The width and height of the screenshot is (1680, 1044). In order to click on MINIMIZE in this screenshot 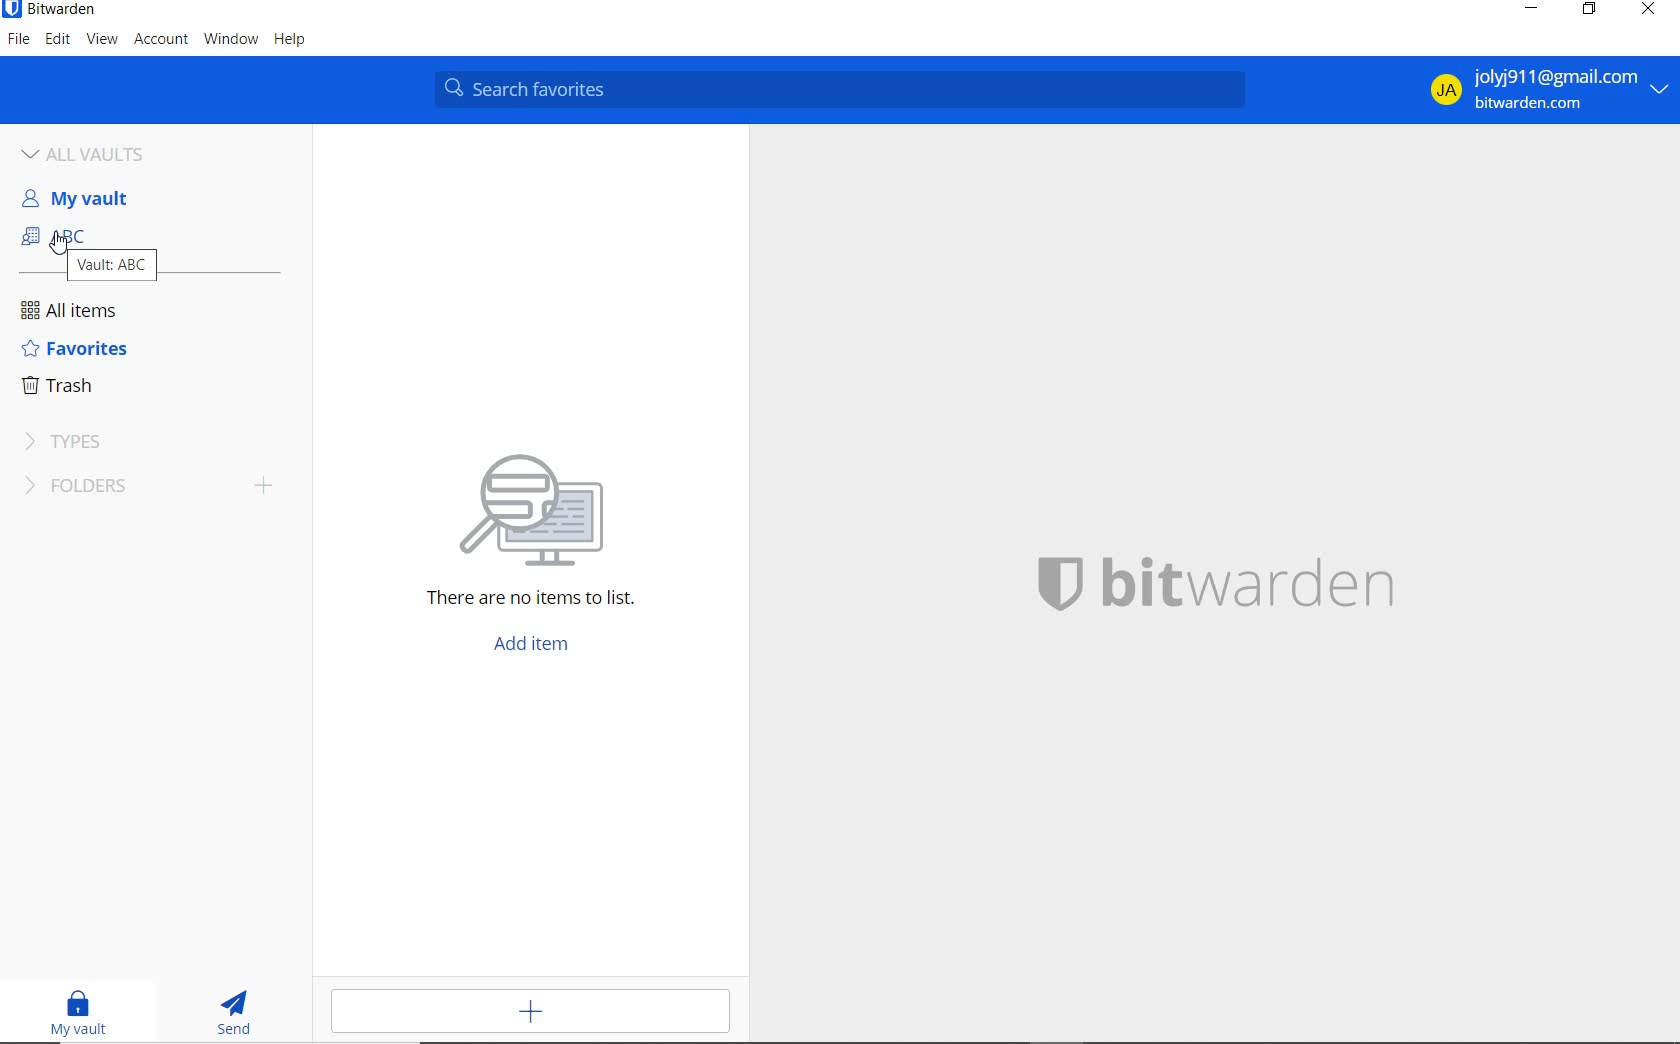, I will do `click(1529, 10)`.